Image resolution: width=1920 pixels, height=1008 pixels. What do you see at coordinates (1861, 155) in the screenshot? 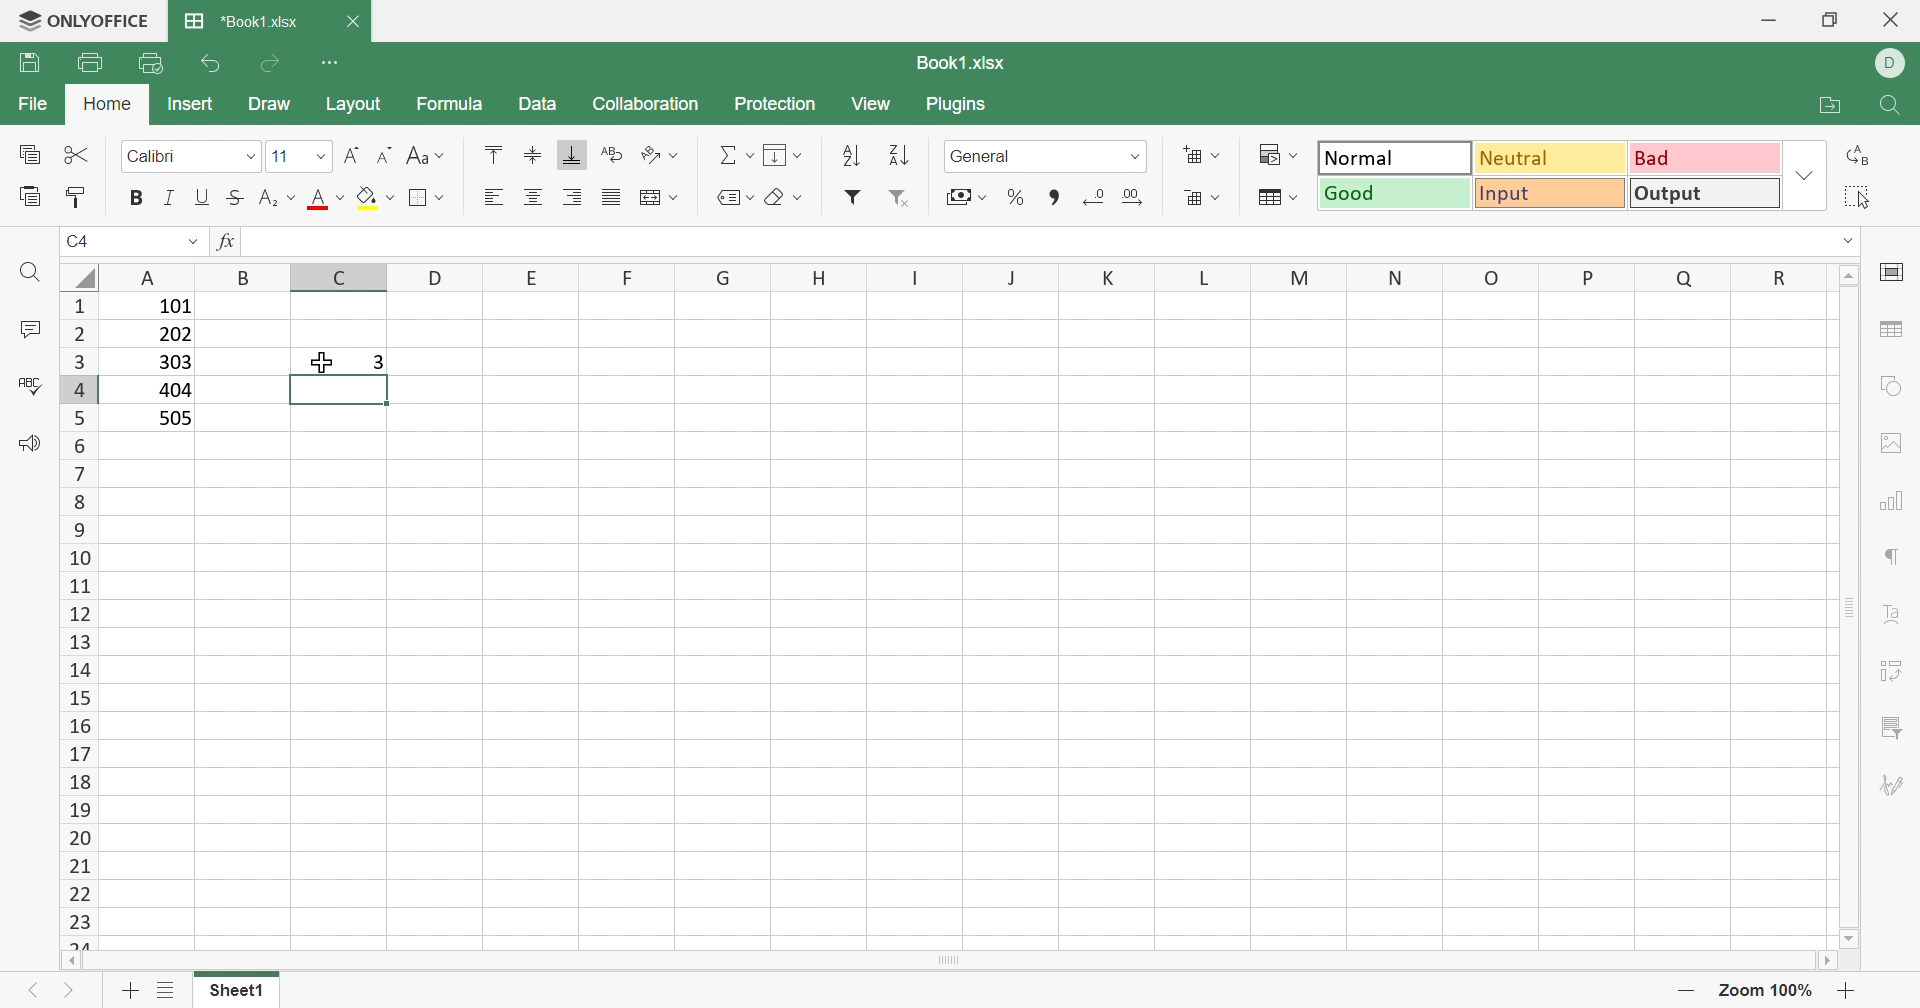
I see `Replace` at bounding box center [1861, 155].